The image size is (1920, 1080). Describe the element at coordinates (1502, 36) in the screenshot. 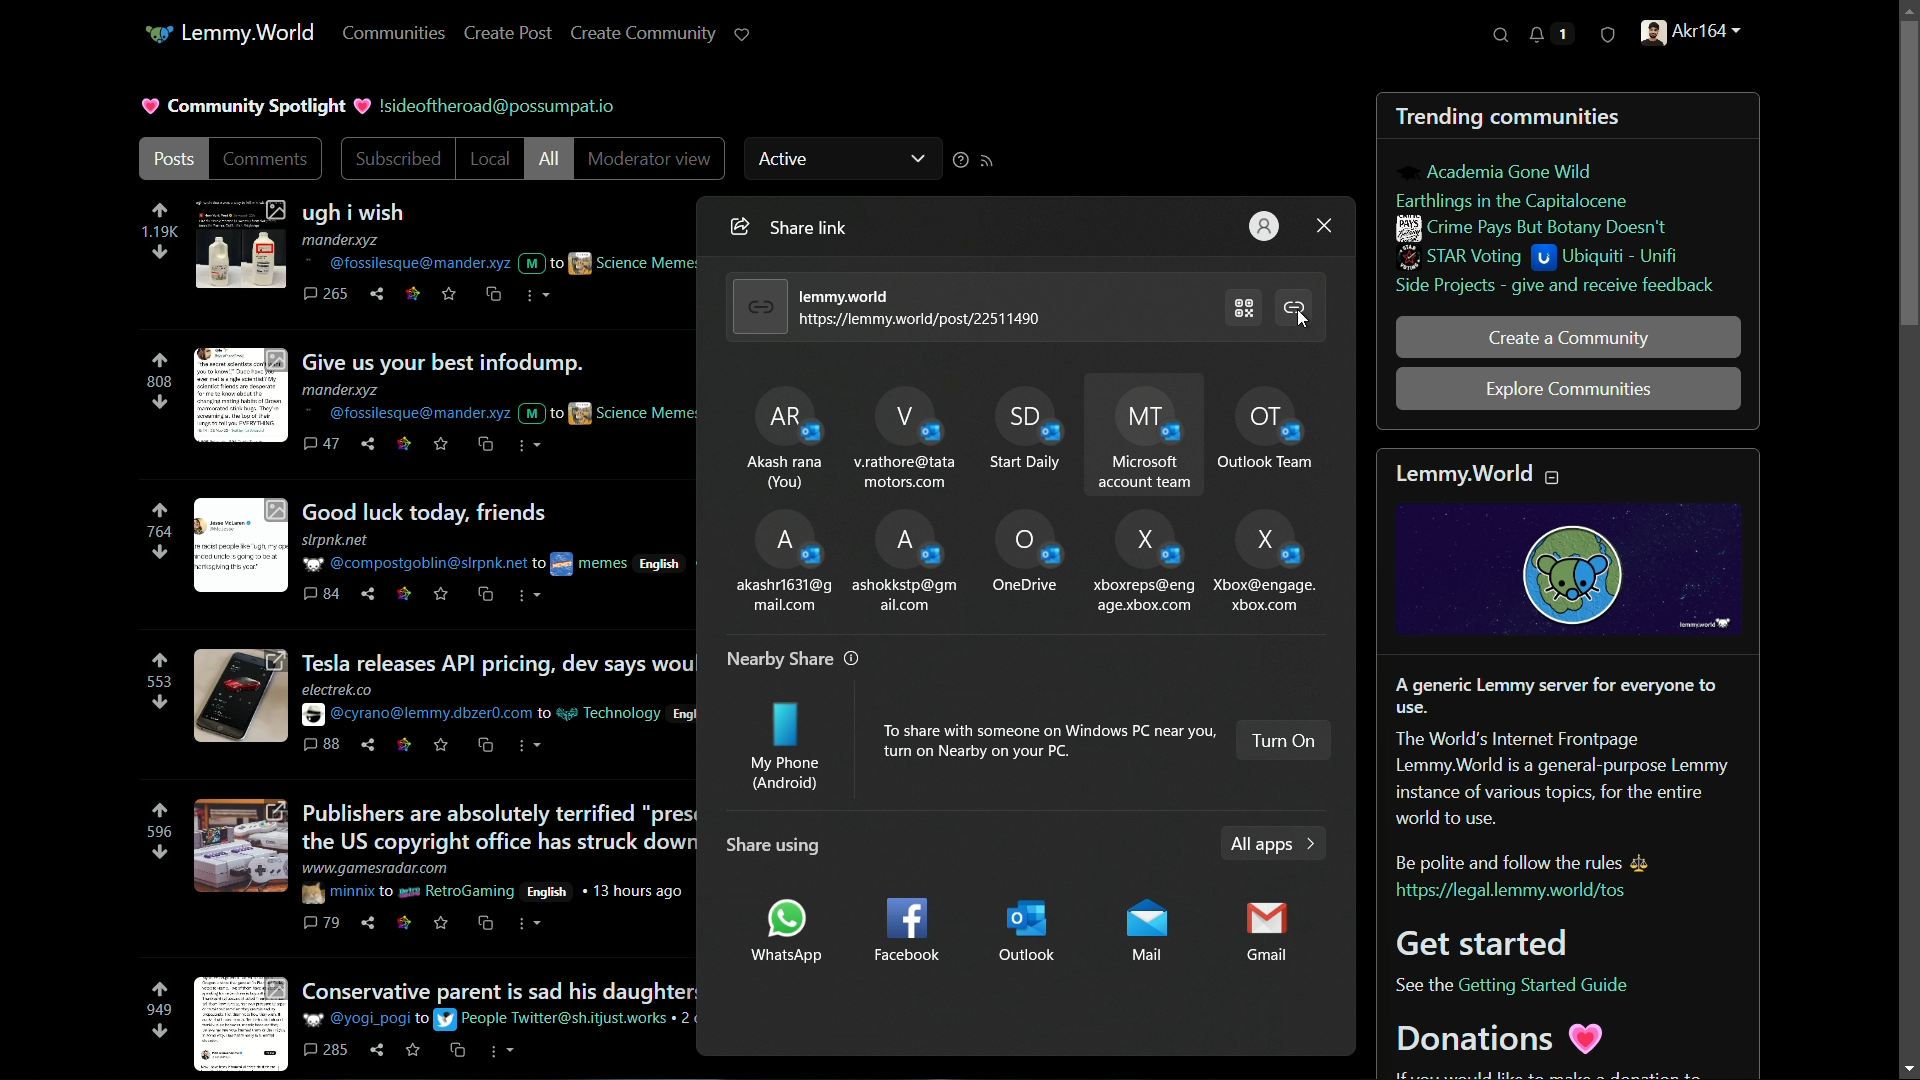

I see `search` at that location.